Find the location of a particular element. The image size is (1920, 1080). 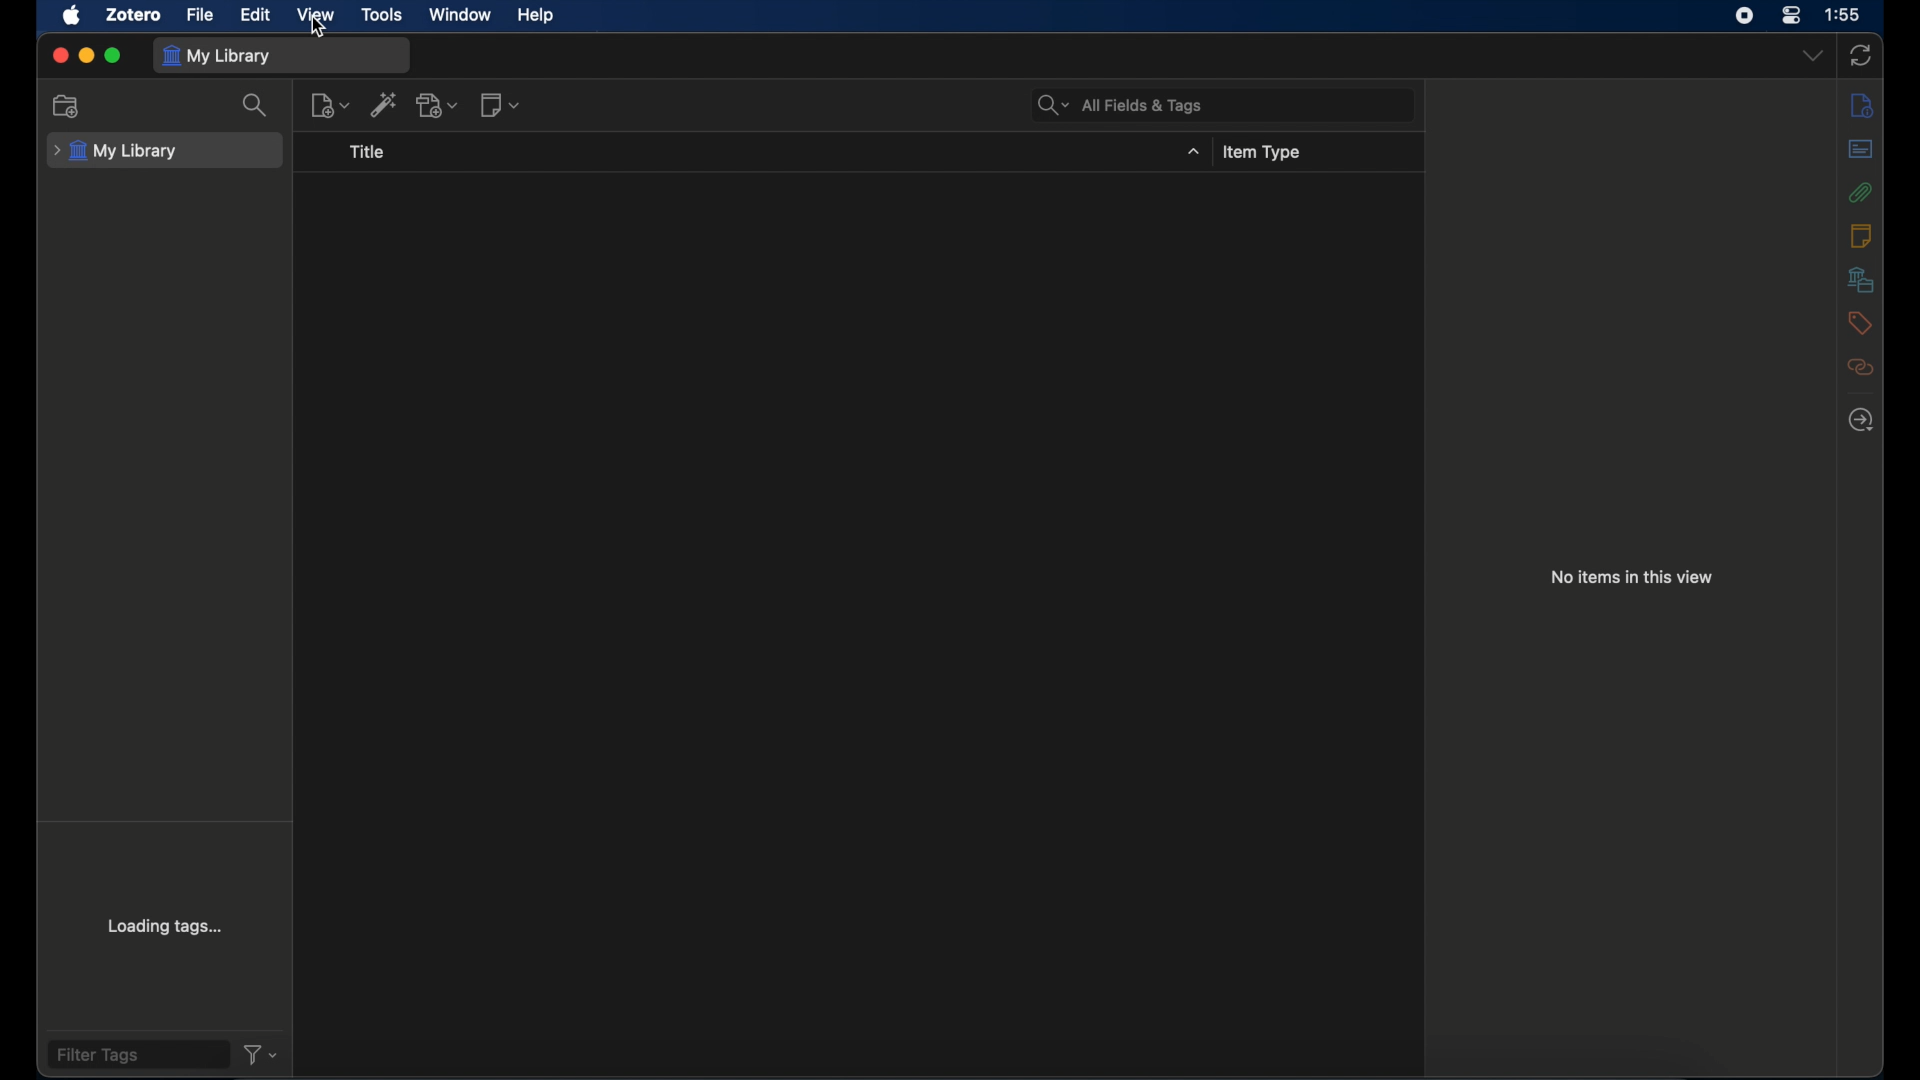

window is located at coordinates (462, 15).